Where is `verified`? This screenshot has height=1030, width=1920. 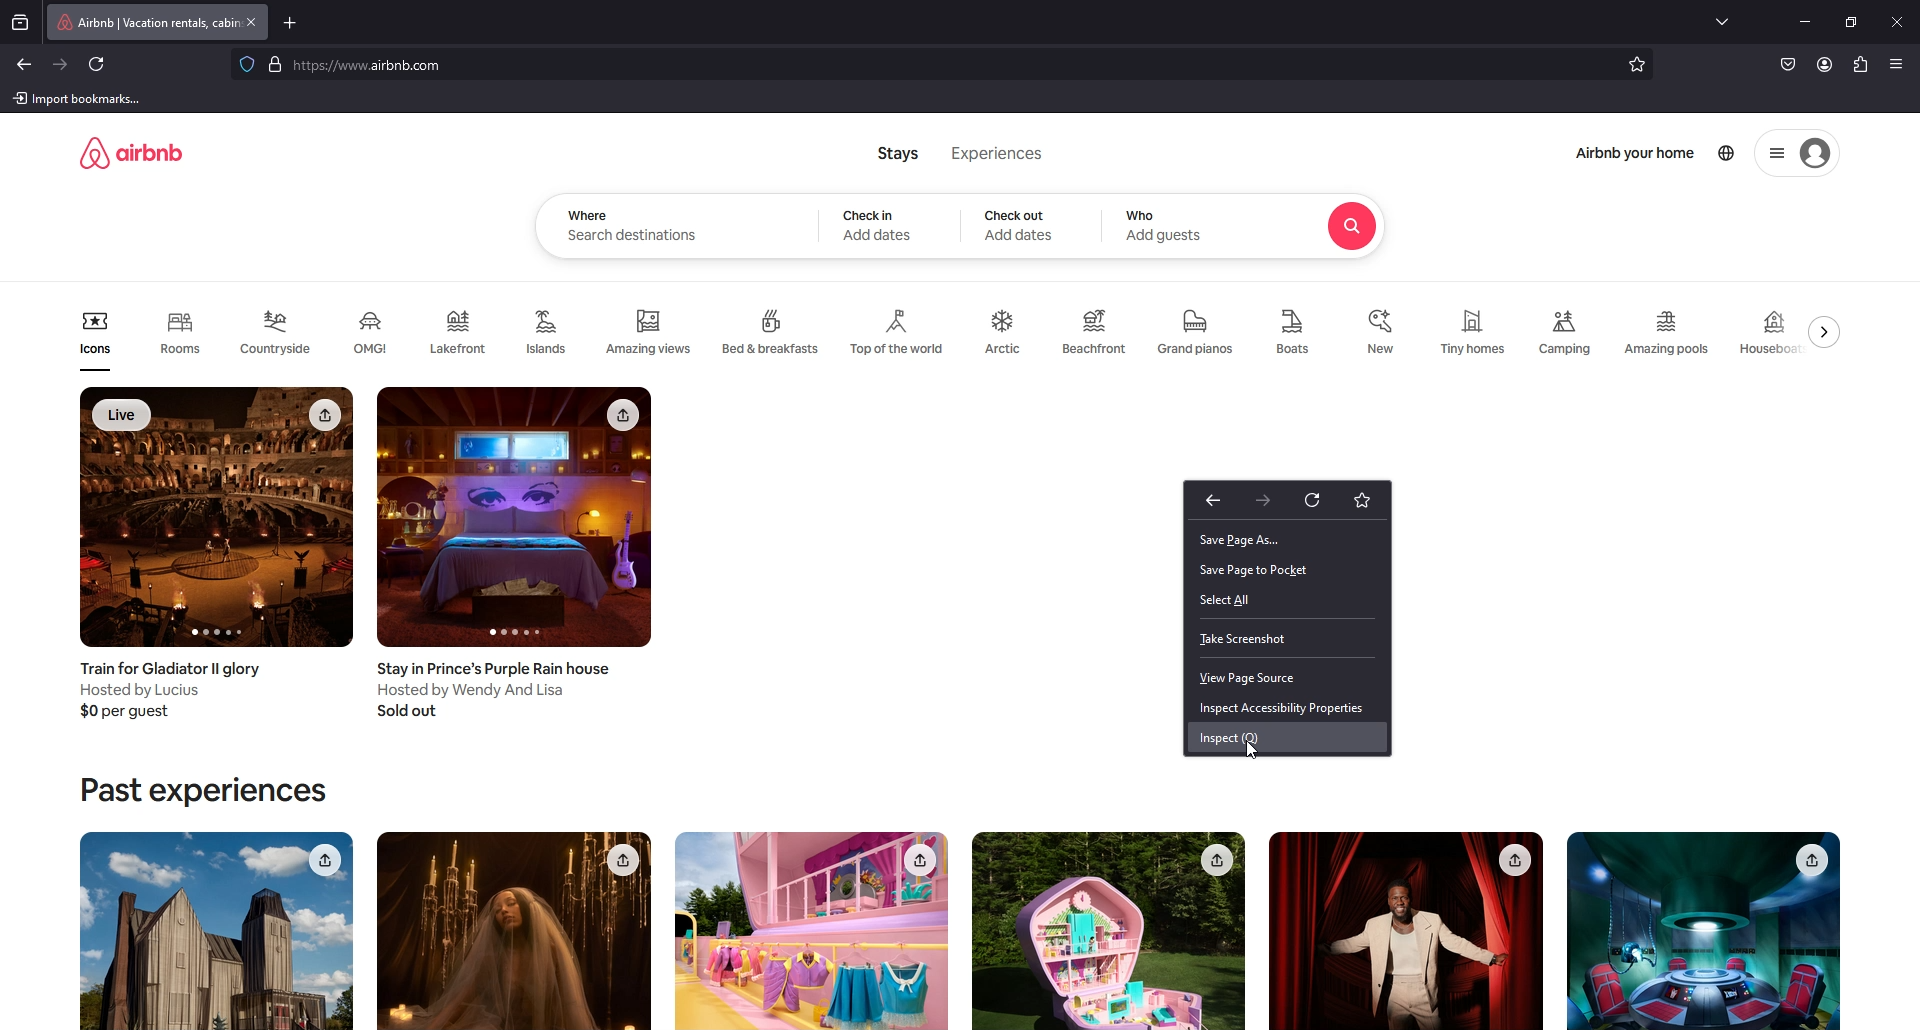 verified is located at coordinates (278, 64).